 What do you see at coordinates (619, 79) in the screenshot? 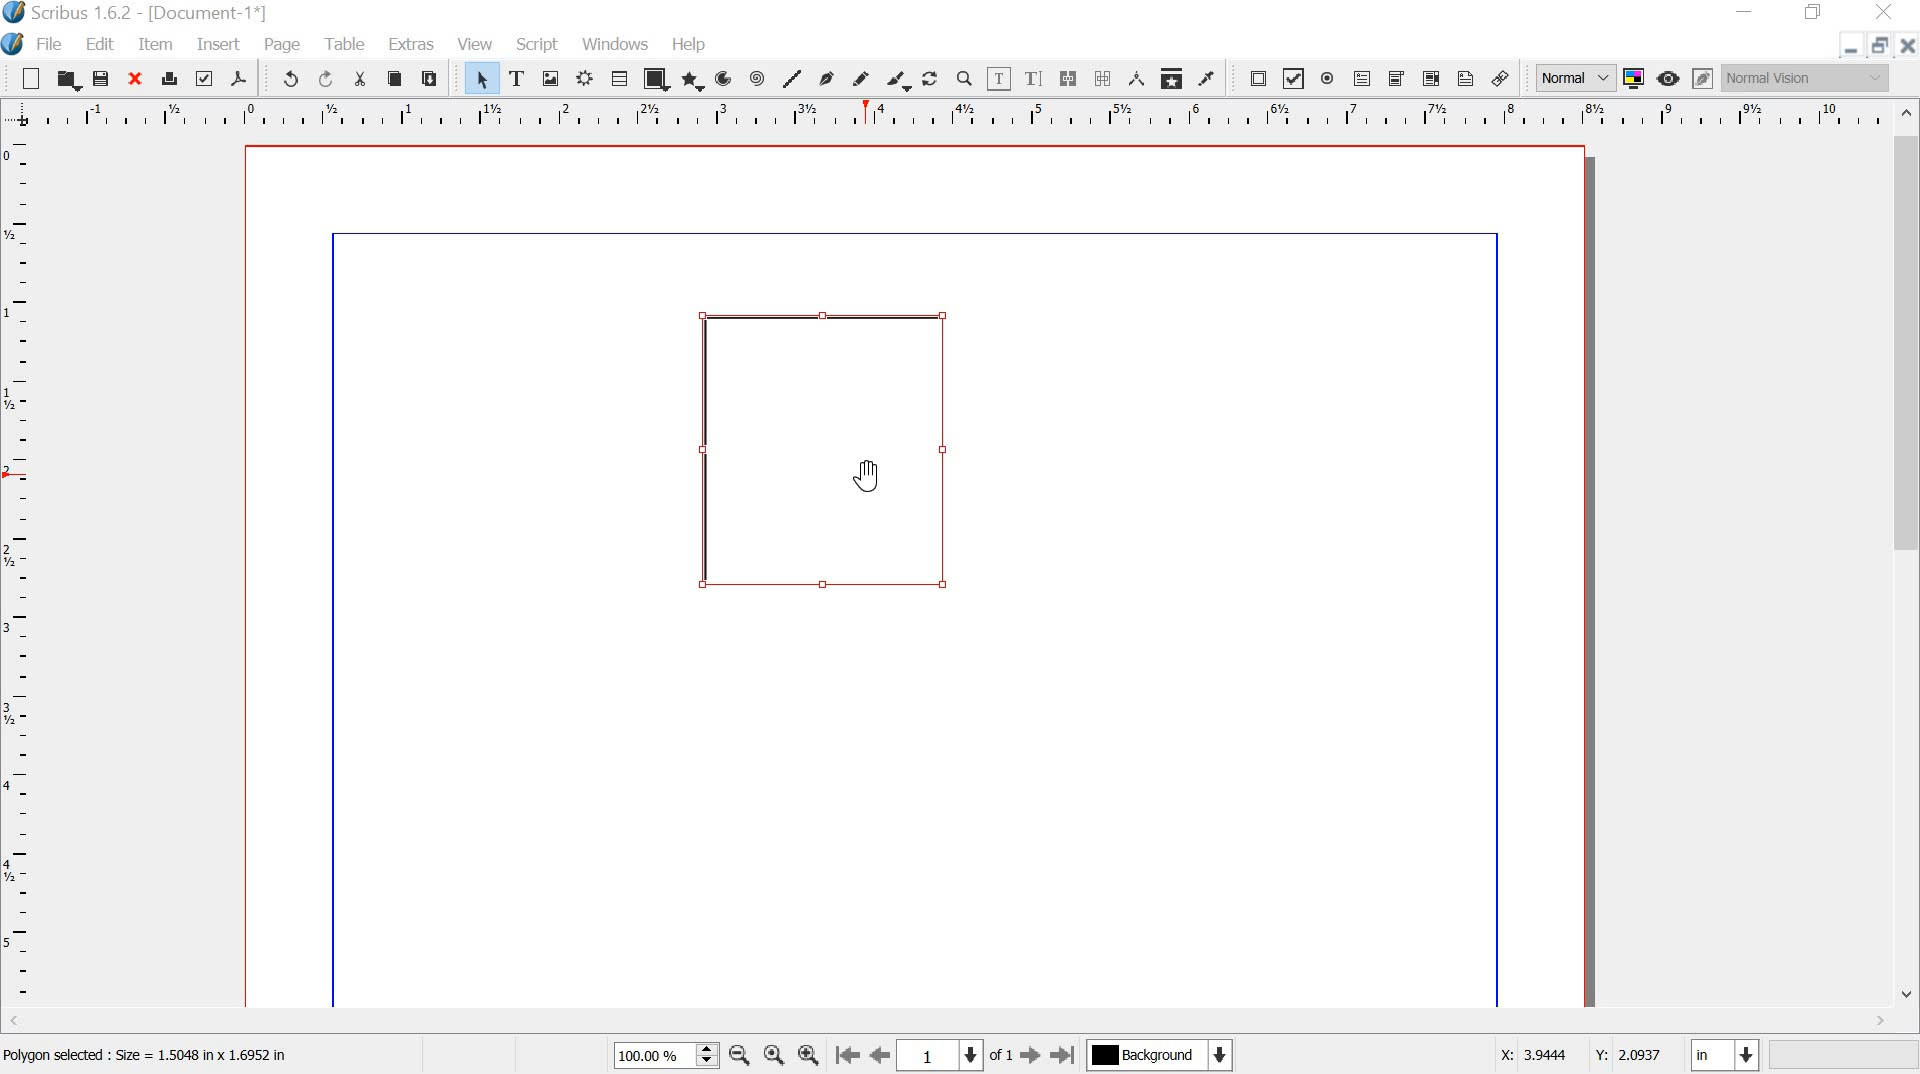
I see `table` at bounding box center [619, 79].